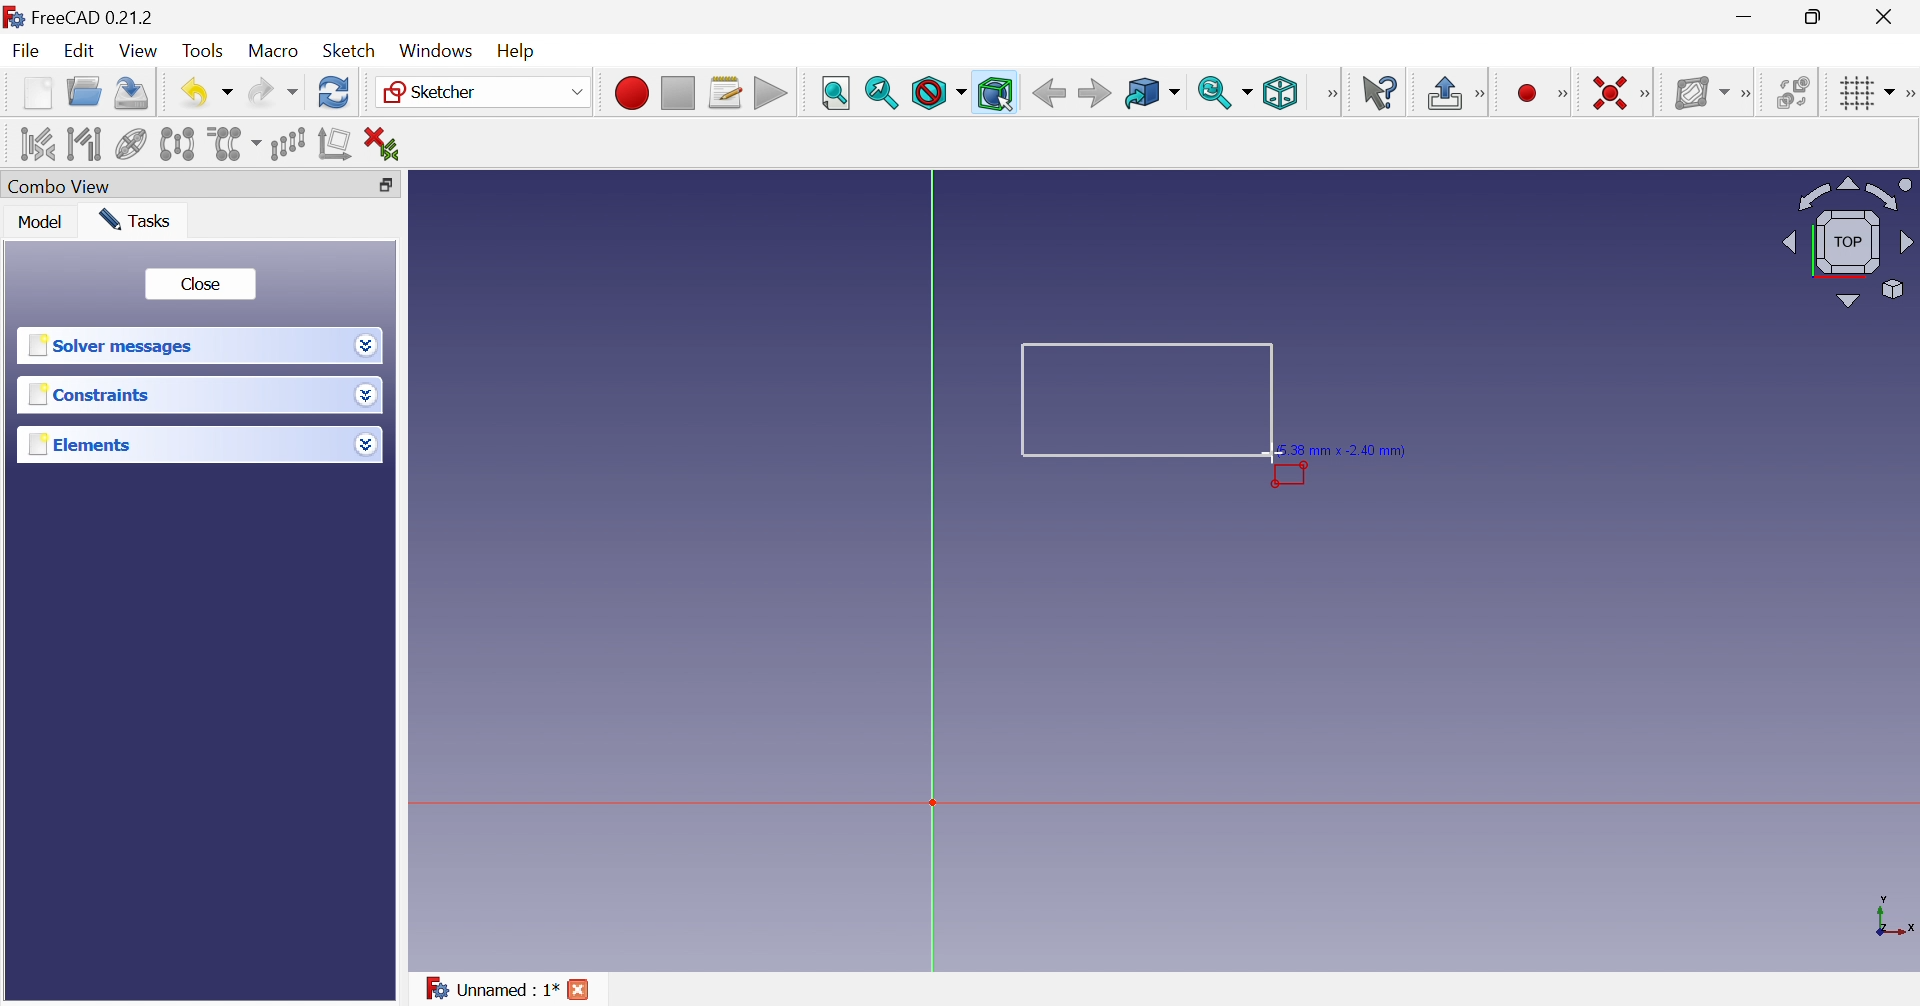  I want to click on Execute macro, so click(771, 94).